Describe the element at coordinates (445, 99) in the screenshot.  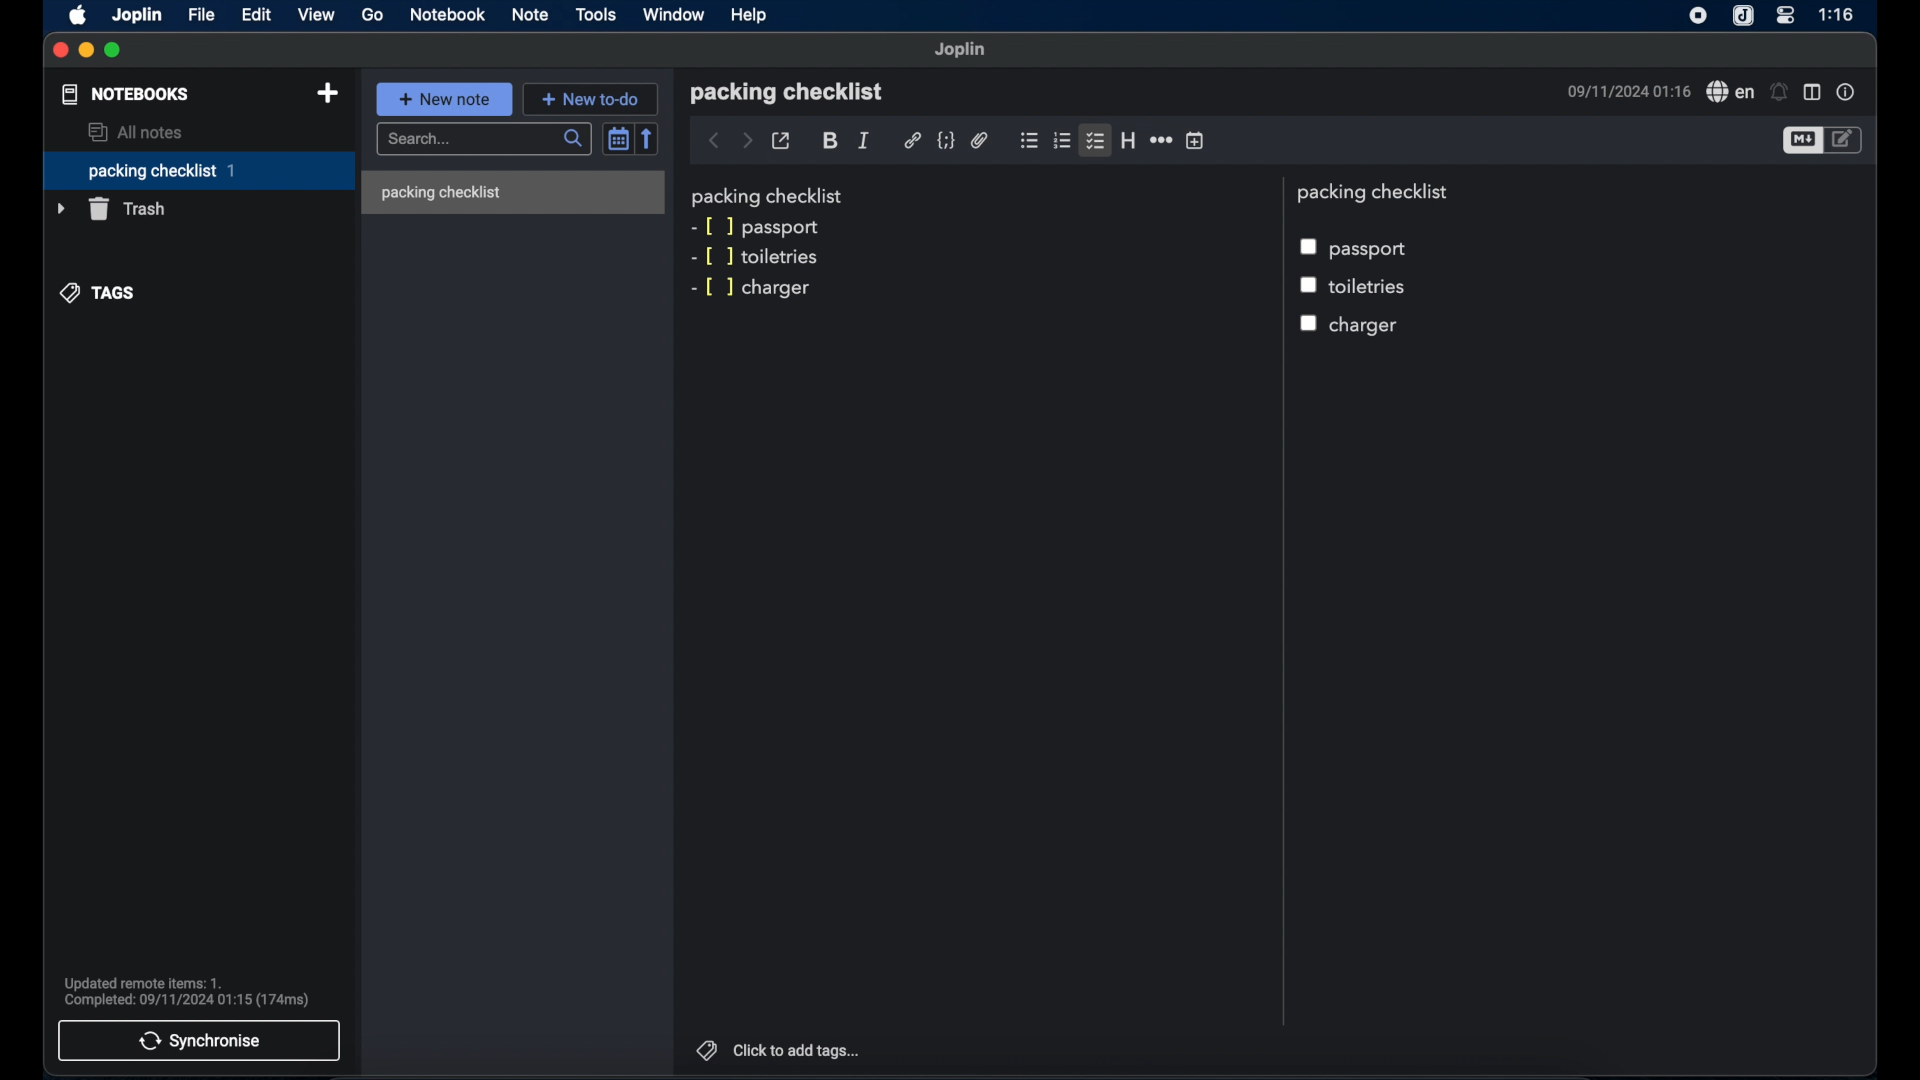
I see `new note` at that location.